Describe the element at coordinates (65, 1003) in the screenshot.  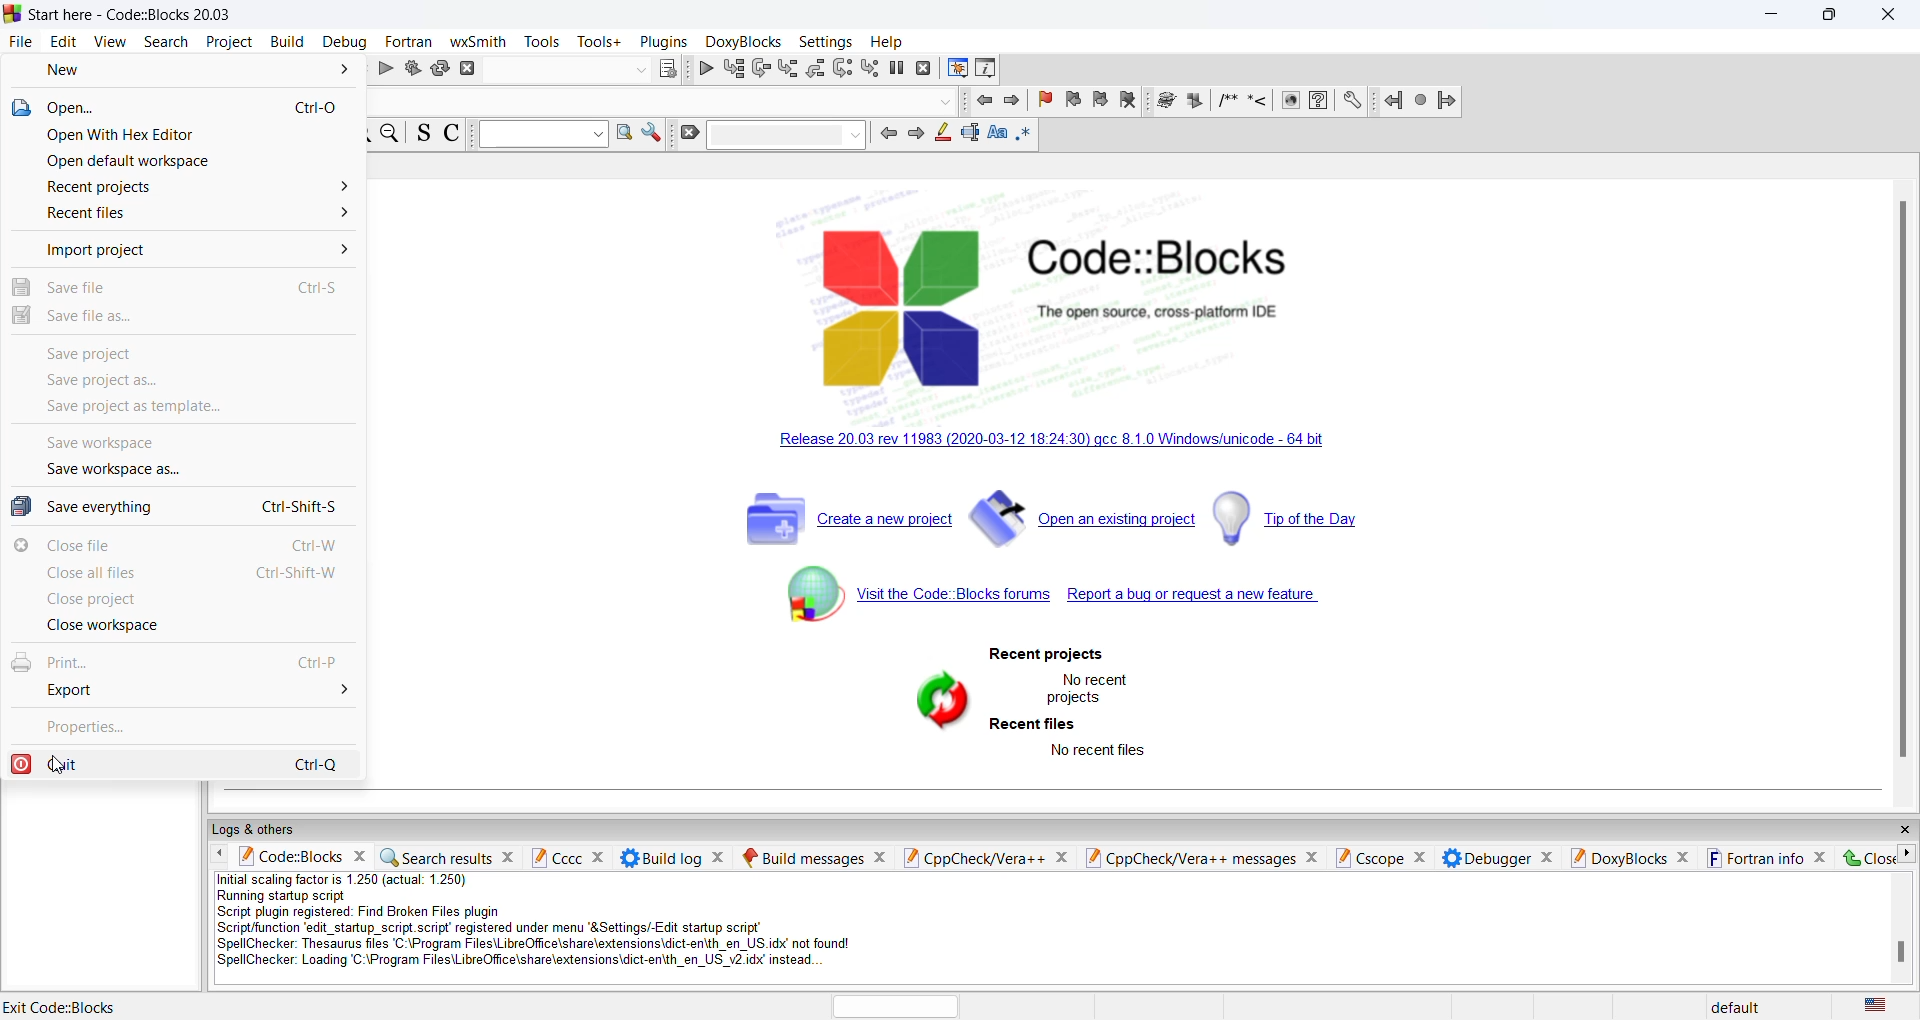
I see `start here` at that location.